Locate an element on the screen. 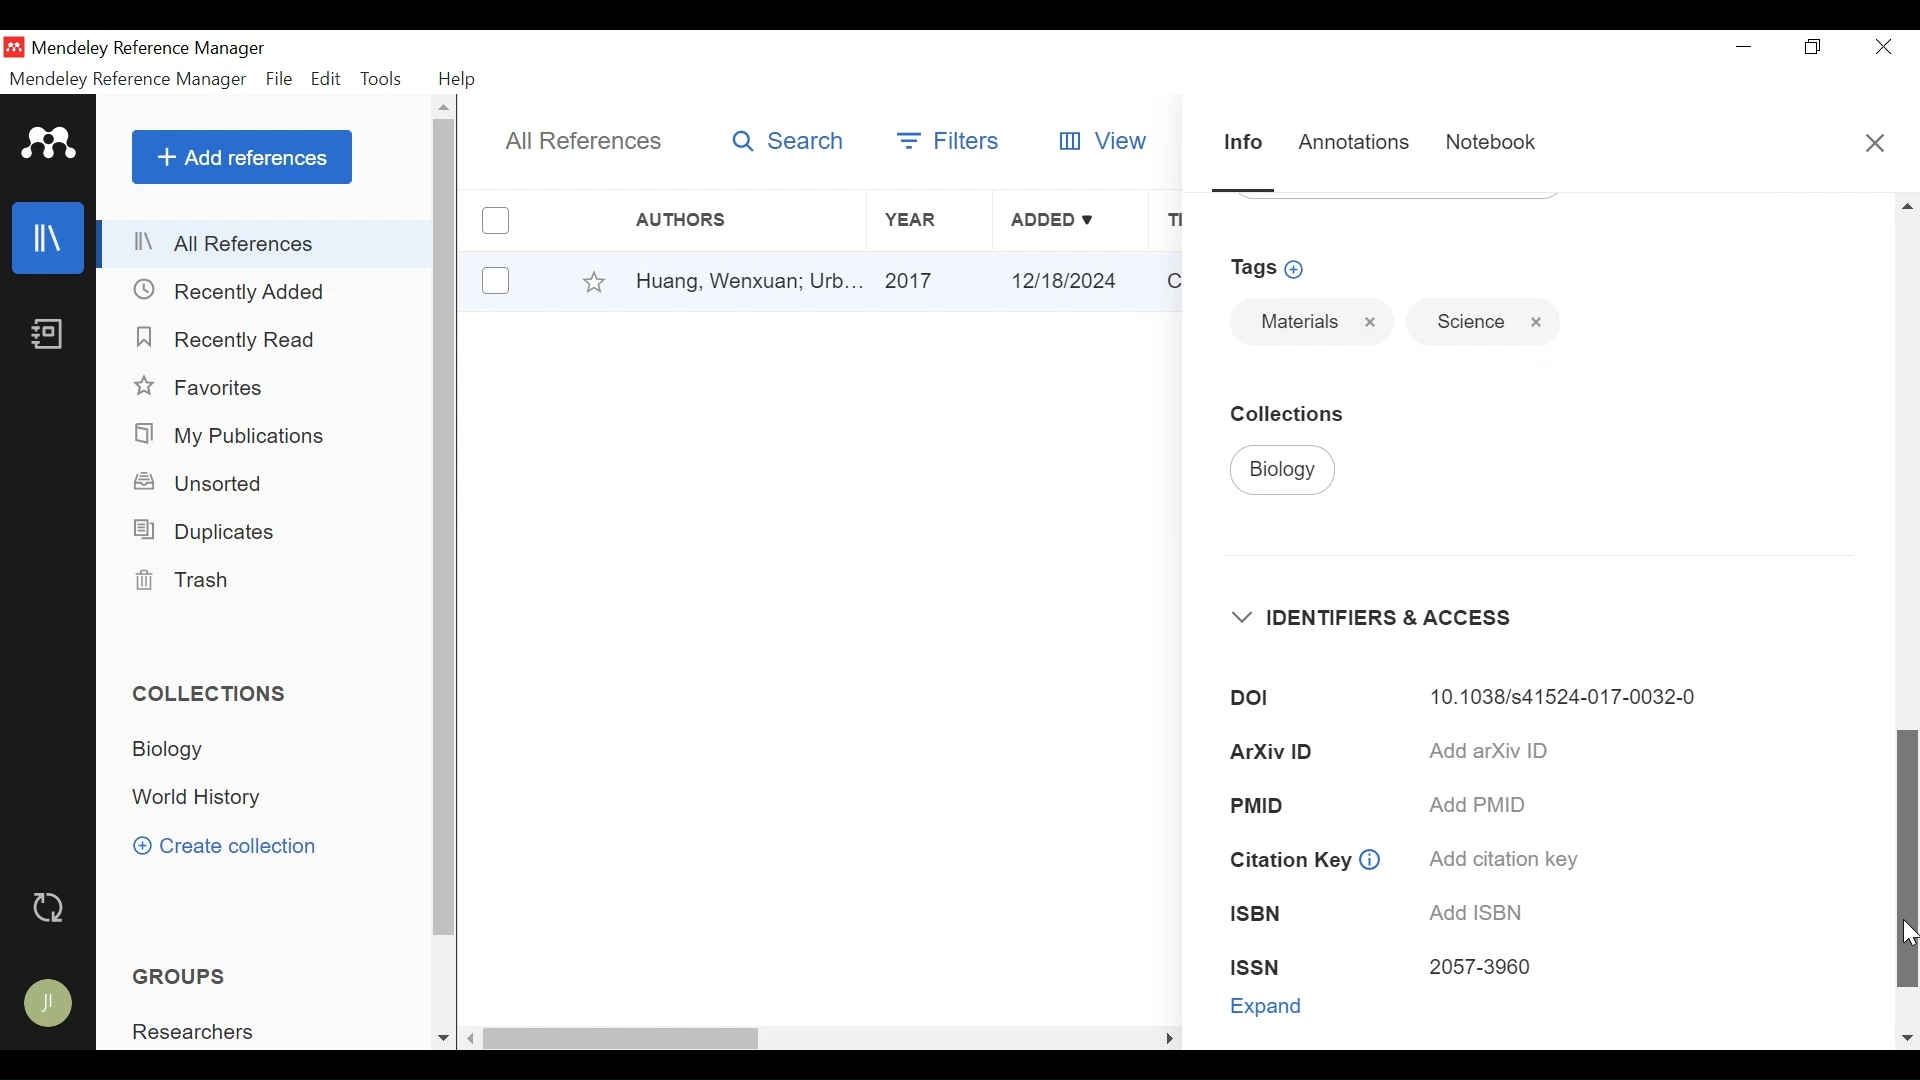 This screenshot has height=1080, width=1920. Vertical Scroll bar is located at coordinates (623, 1039).